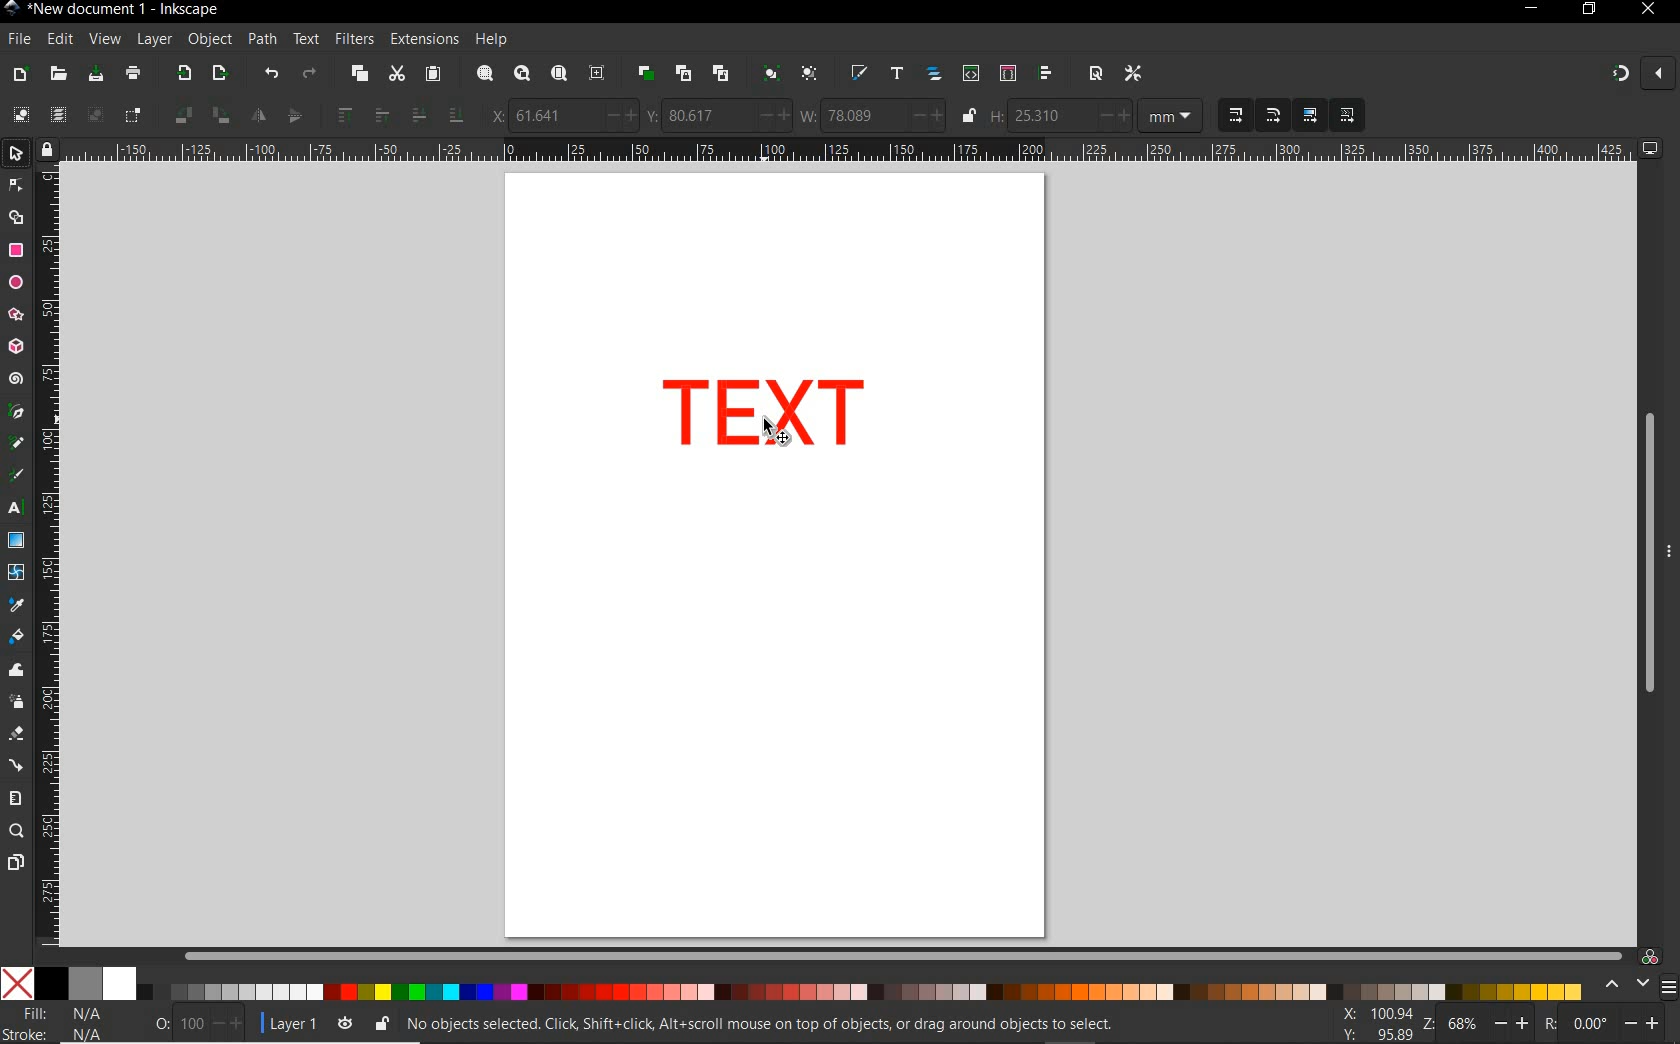 This screenshot has width=1680, height=1044. I want to click on open export, so click(219, 74).